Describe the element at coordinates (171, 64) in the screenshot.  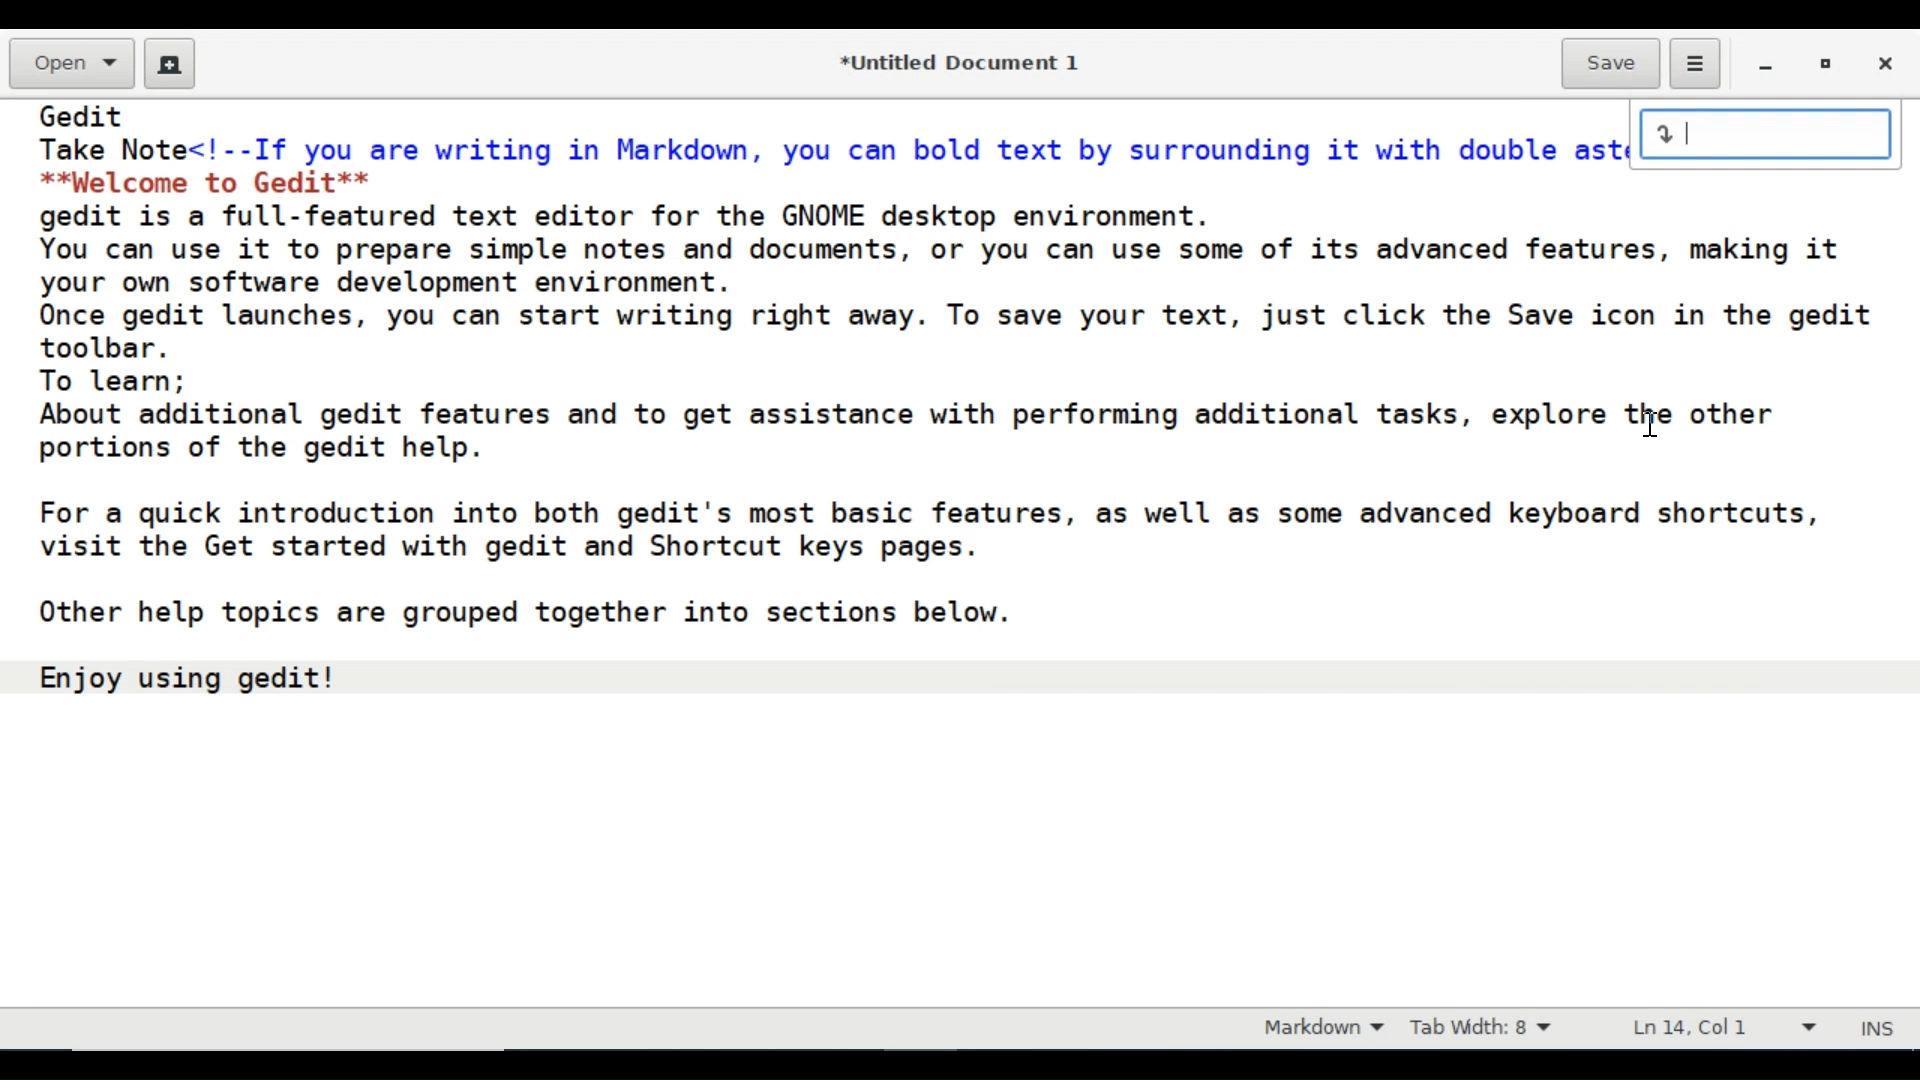
I see `Create a new document` at that location.